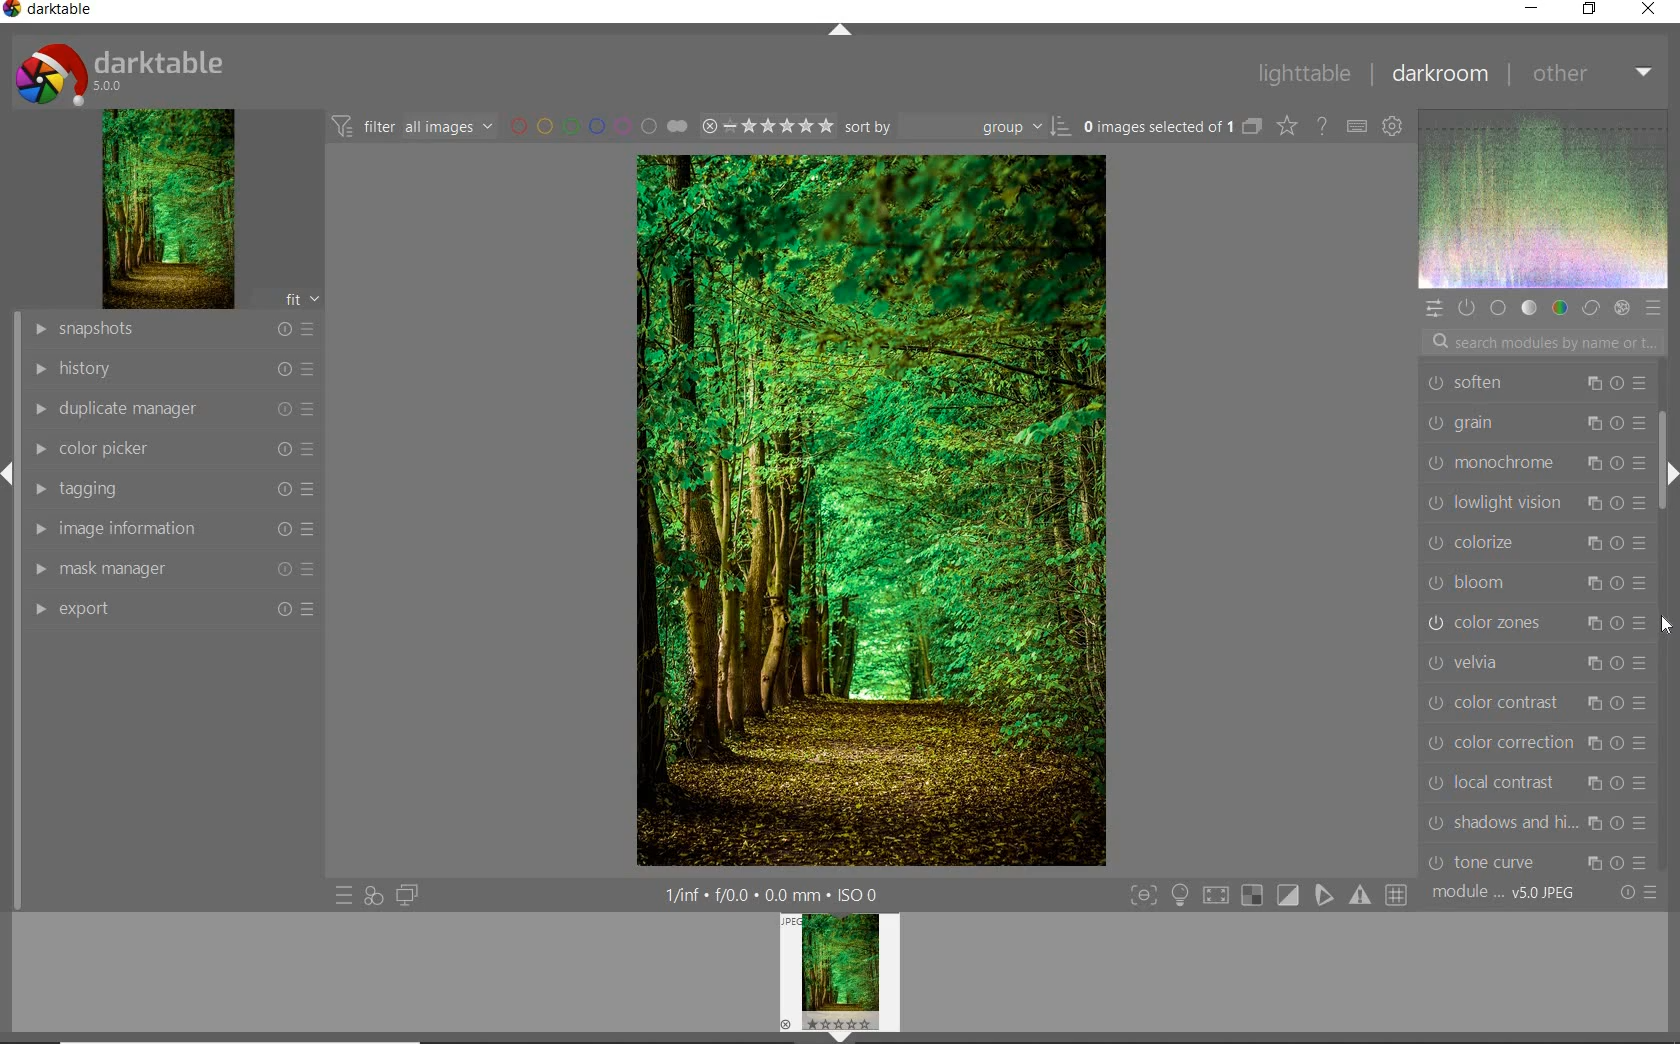 Image resolution: width=1680 pixels, height=1044 pixels. Describe the element at coordinates (172, 407) in the screenshot. I see `DUPLICATE MANAGER` at that location.